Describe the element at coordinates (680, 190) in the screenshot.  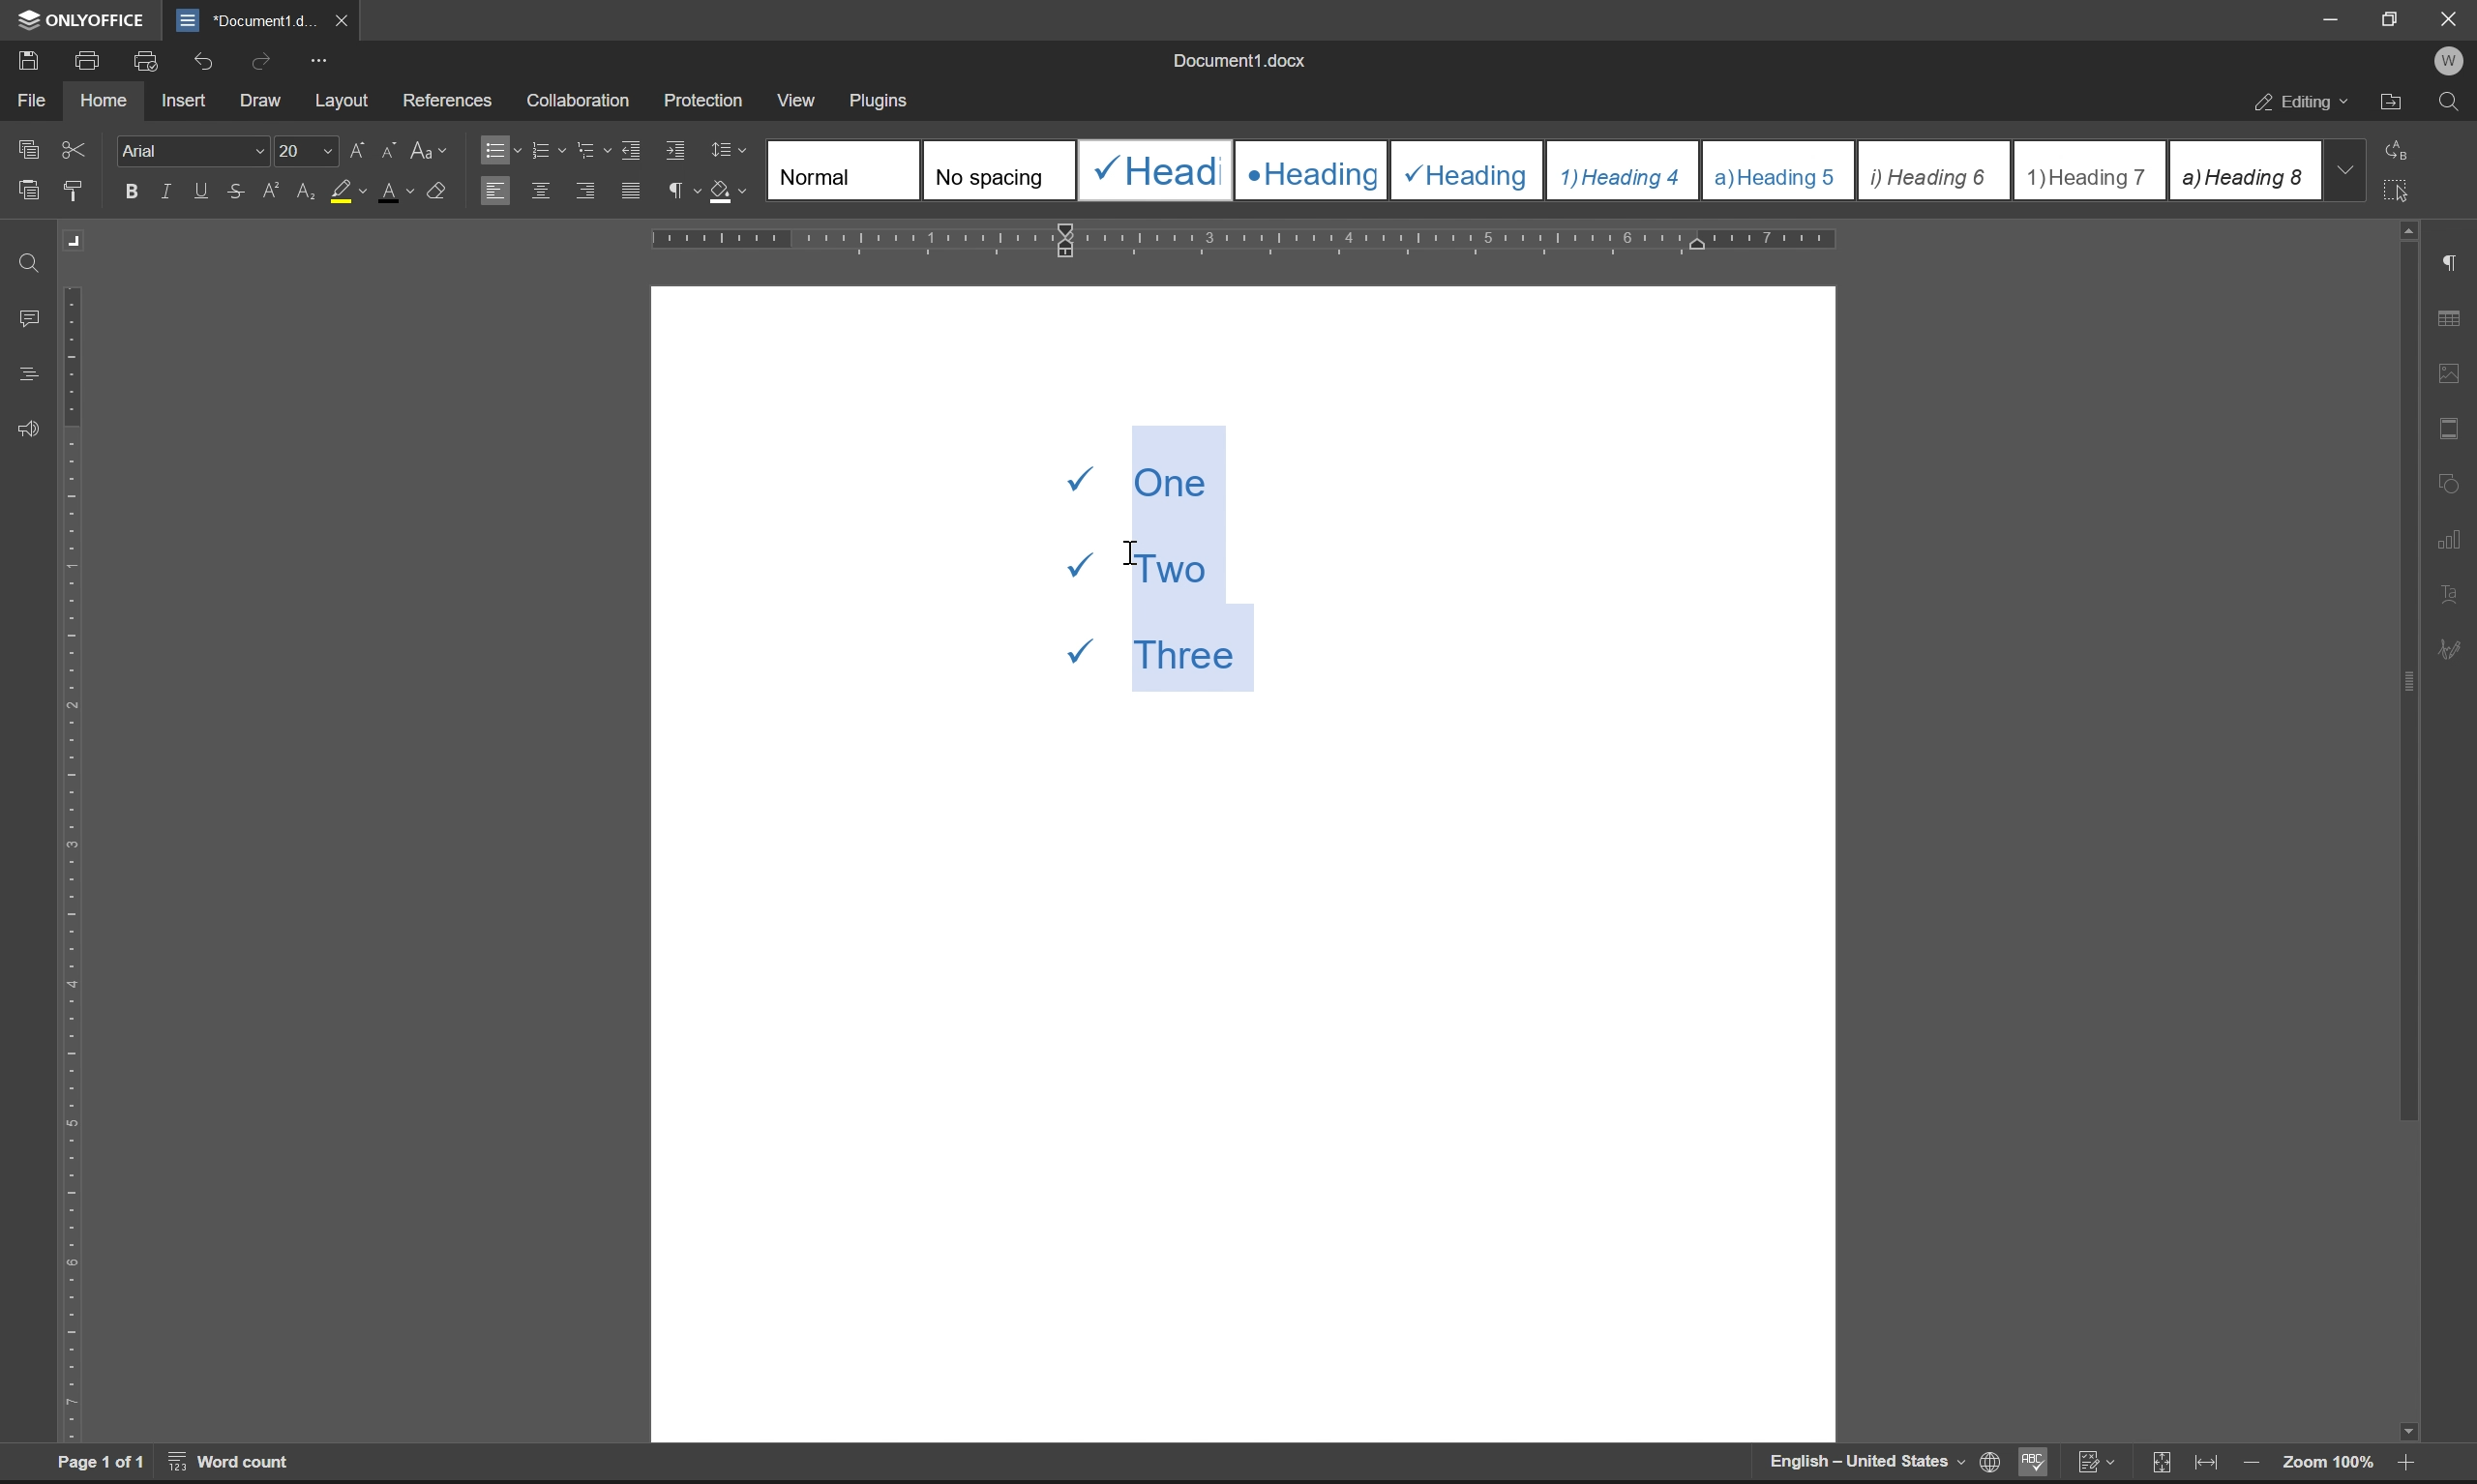
I see `paragraph` at that location.